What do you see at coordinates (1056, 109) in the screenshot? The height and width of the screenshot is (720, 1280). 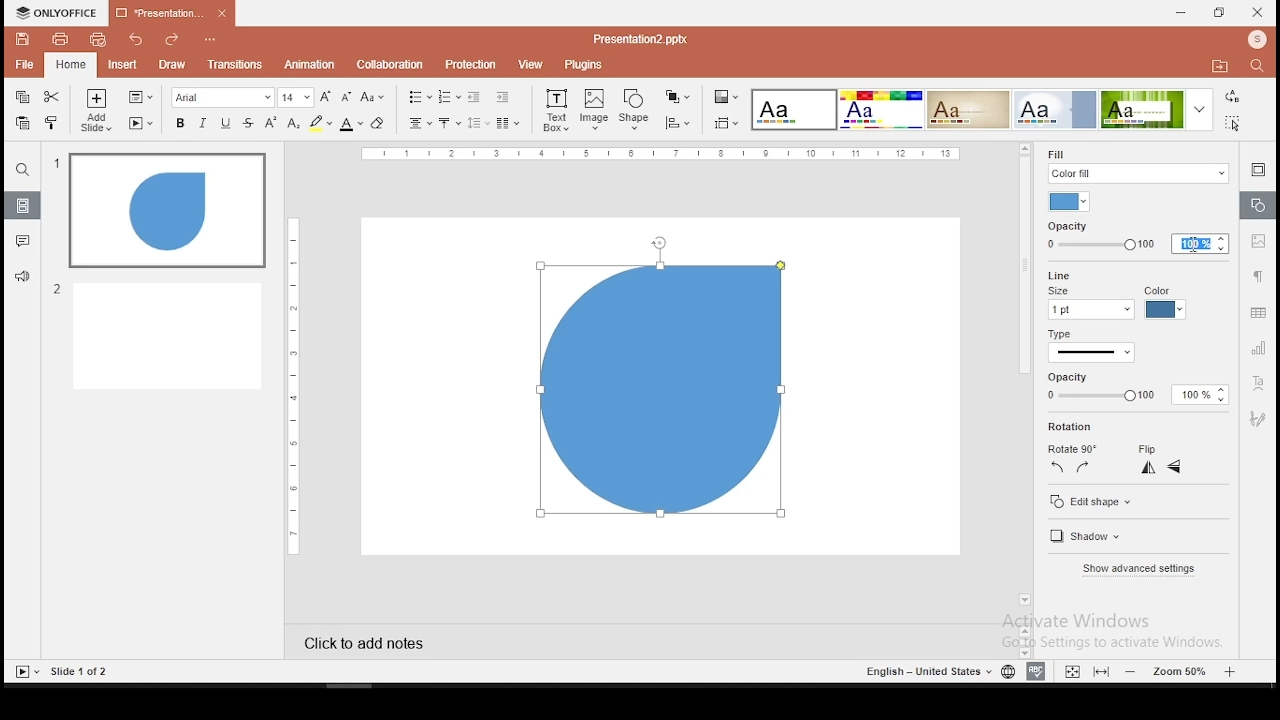 I see `theme` at bounding box center [1056, 109].